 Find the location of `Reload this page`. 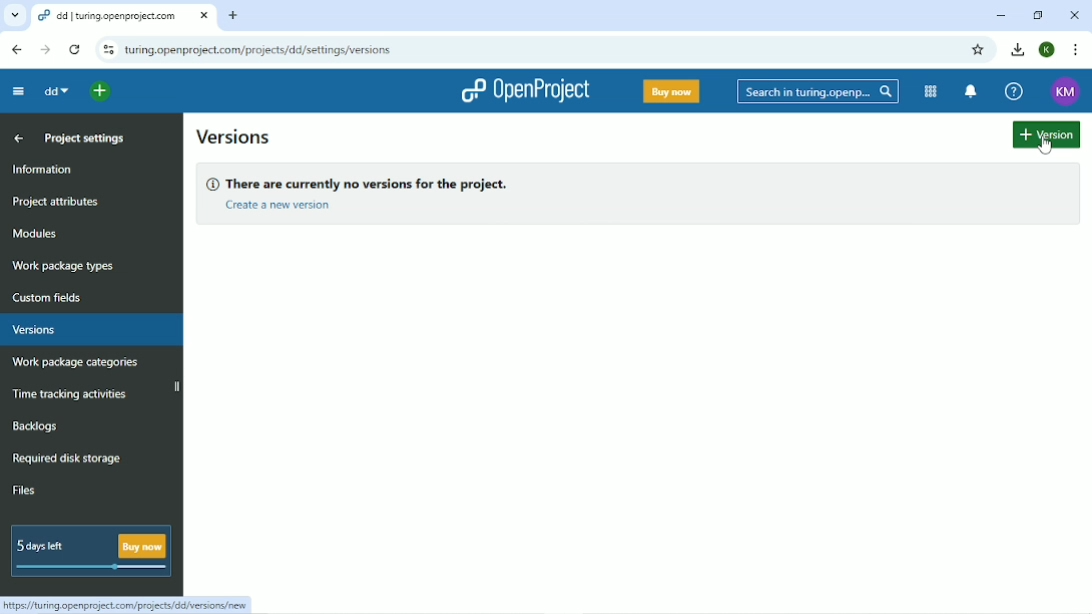

Reload this page is located at coordinates (74, 50).